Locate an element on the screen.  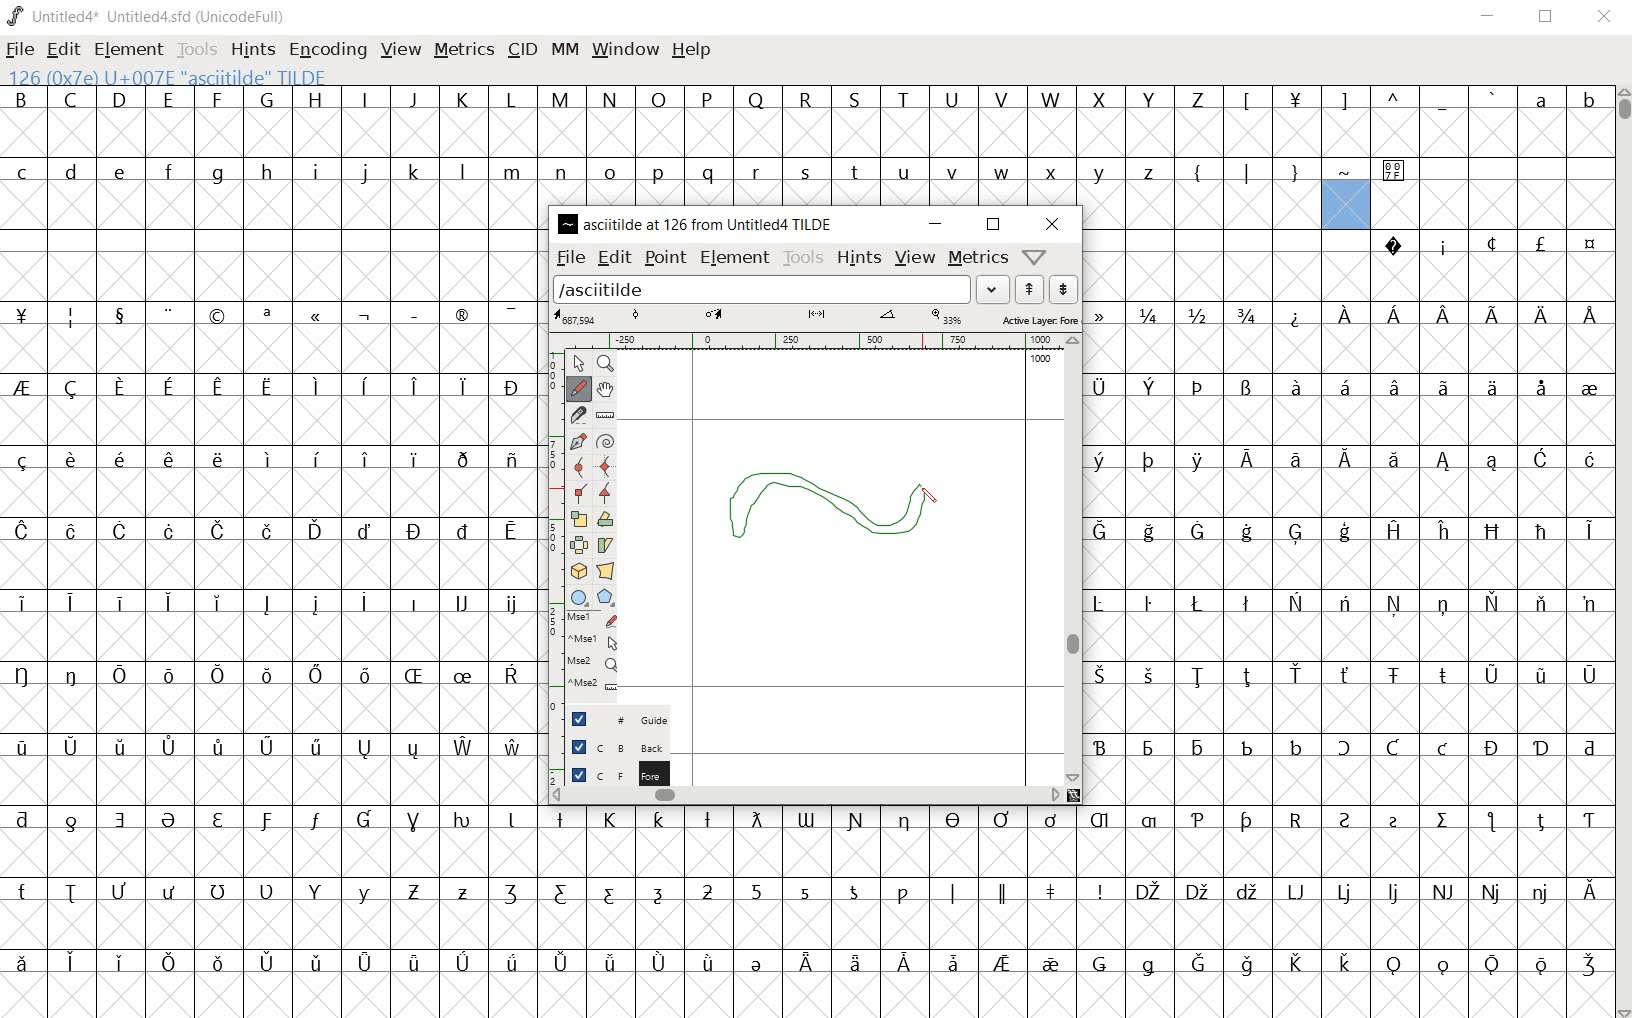
pointer is located at coordinates (578, 363).